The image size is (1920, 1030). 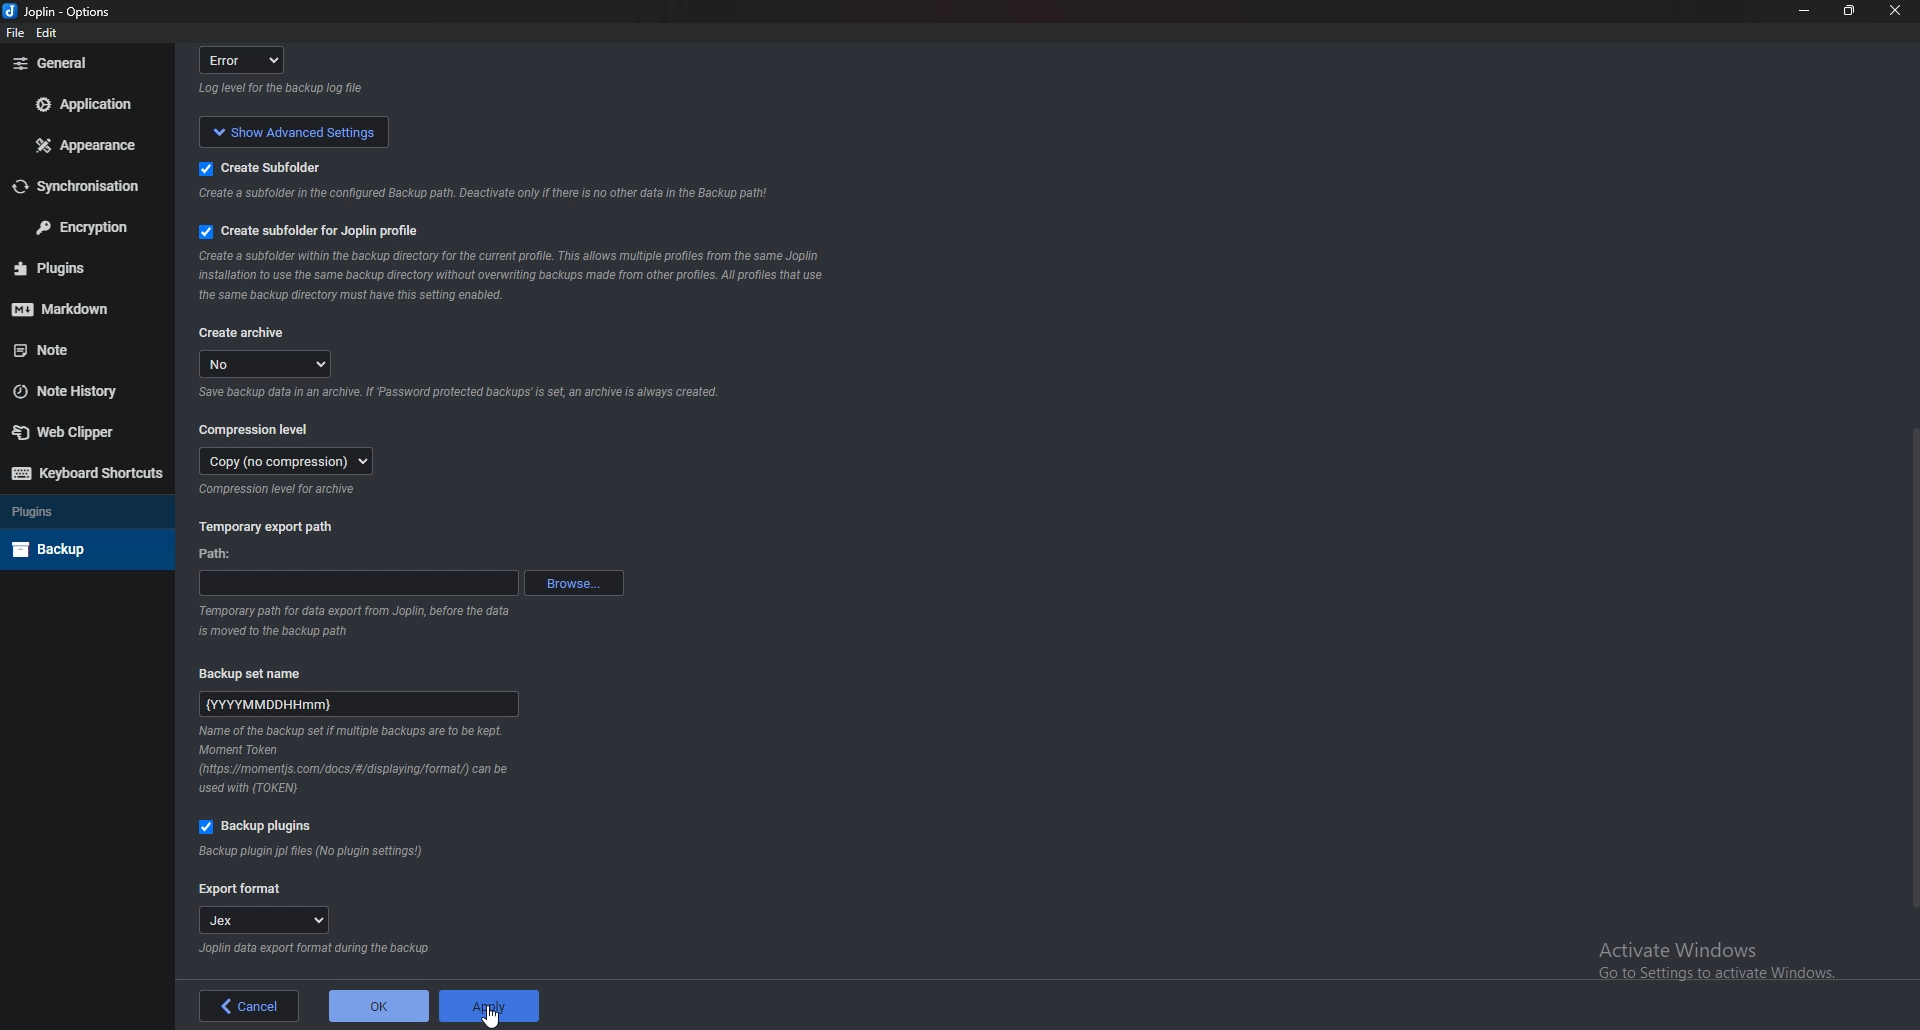 What do you see at coordinates (285, 89) in the screenshot?
I see `info` at bounding box center [285, 89].